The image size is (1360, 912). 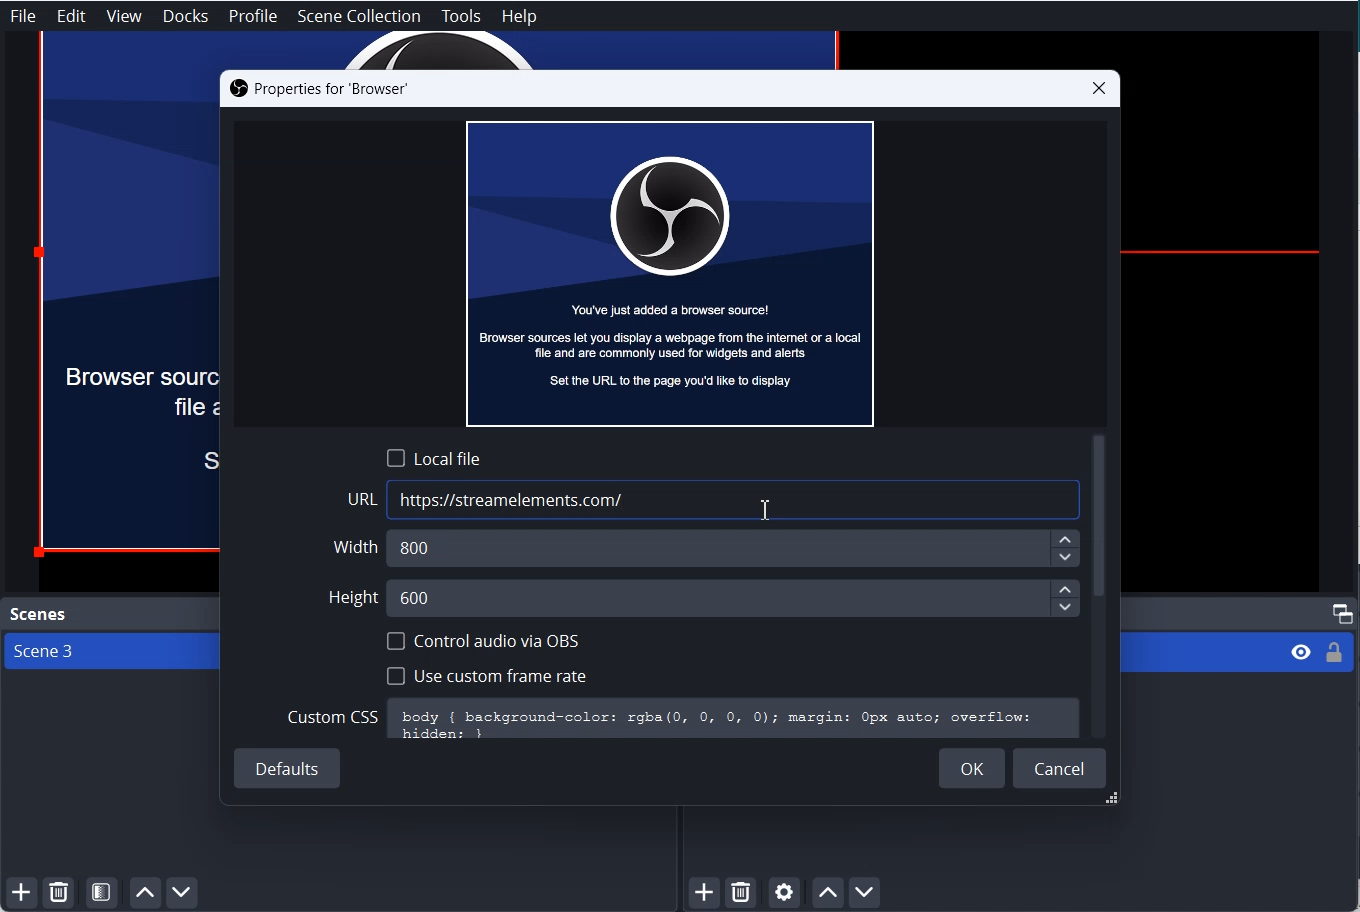 I want to click on Move scene up, so click(x=144, y=893).